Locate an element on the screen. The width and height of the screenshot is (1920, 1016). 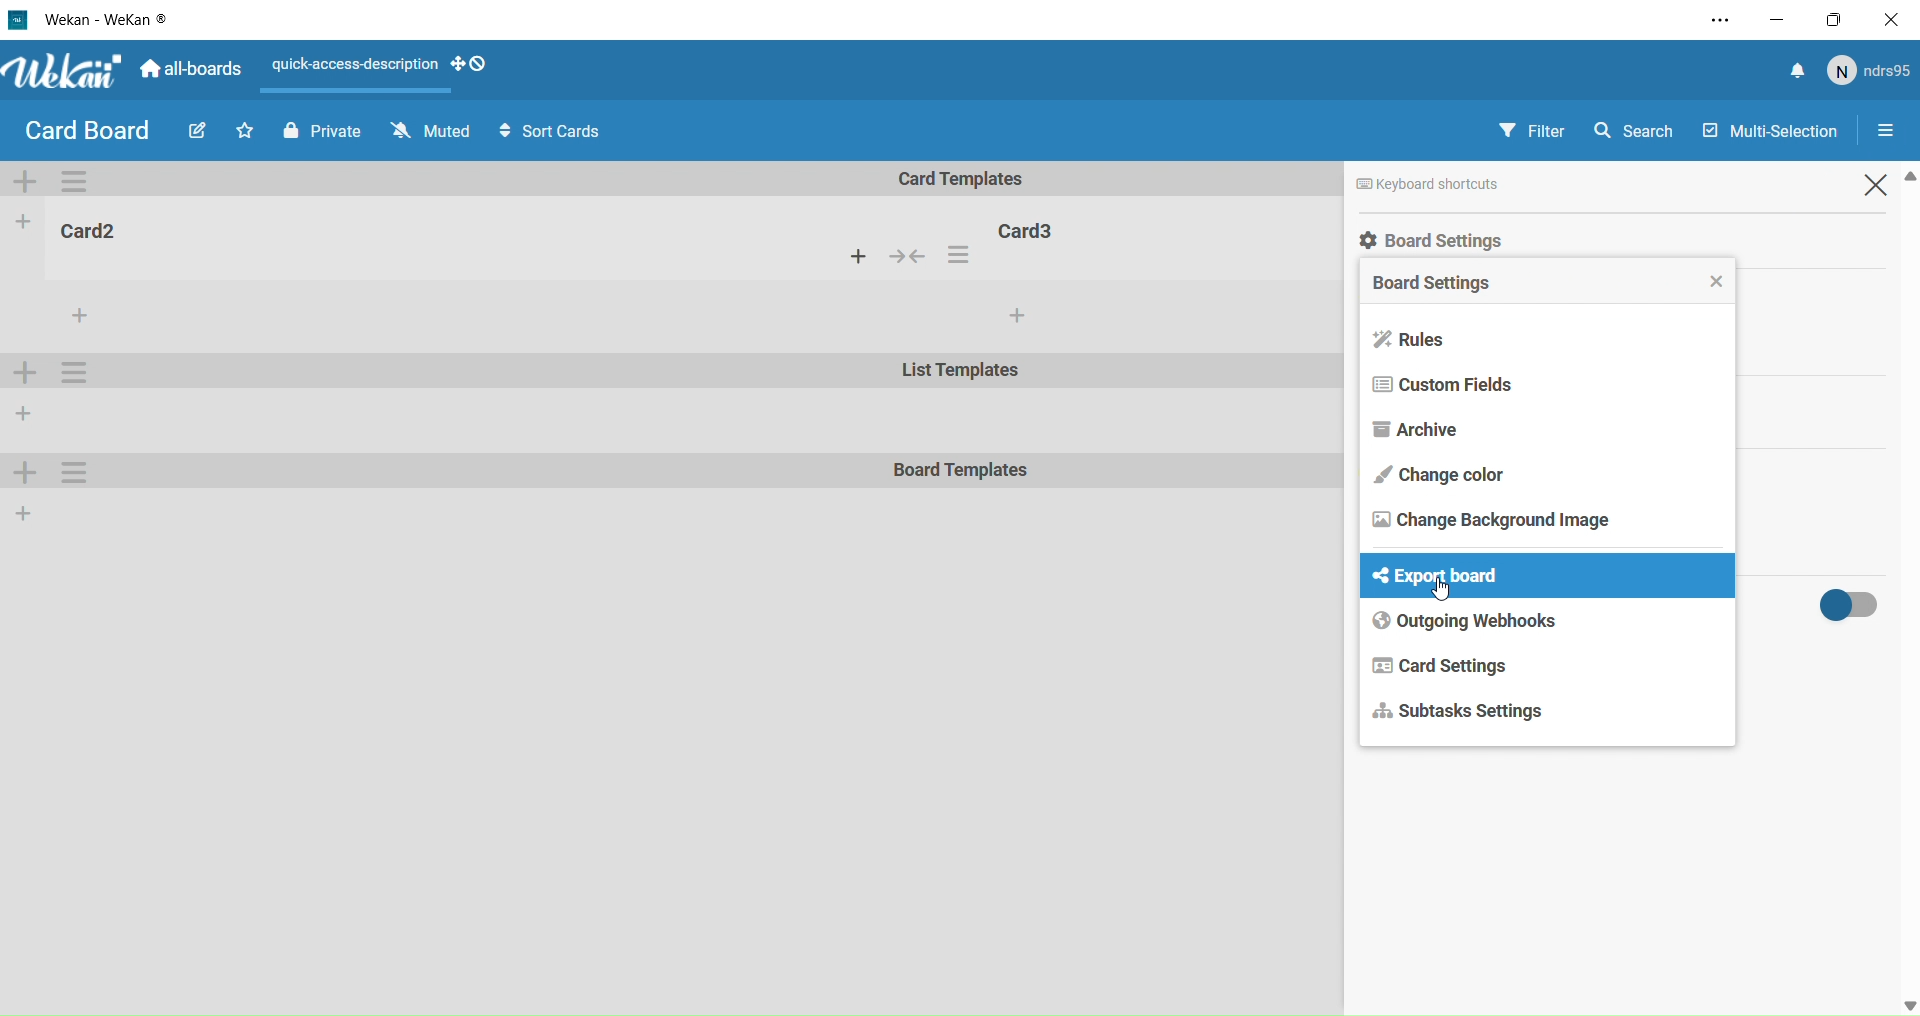
Filtrar is located at coordinates (1534, 130).